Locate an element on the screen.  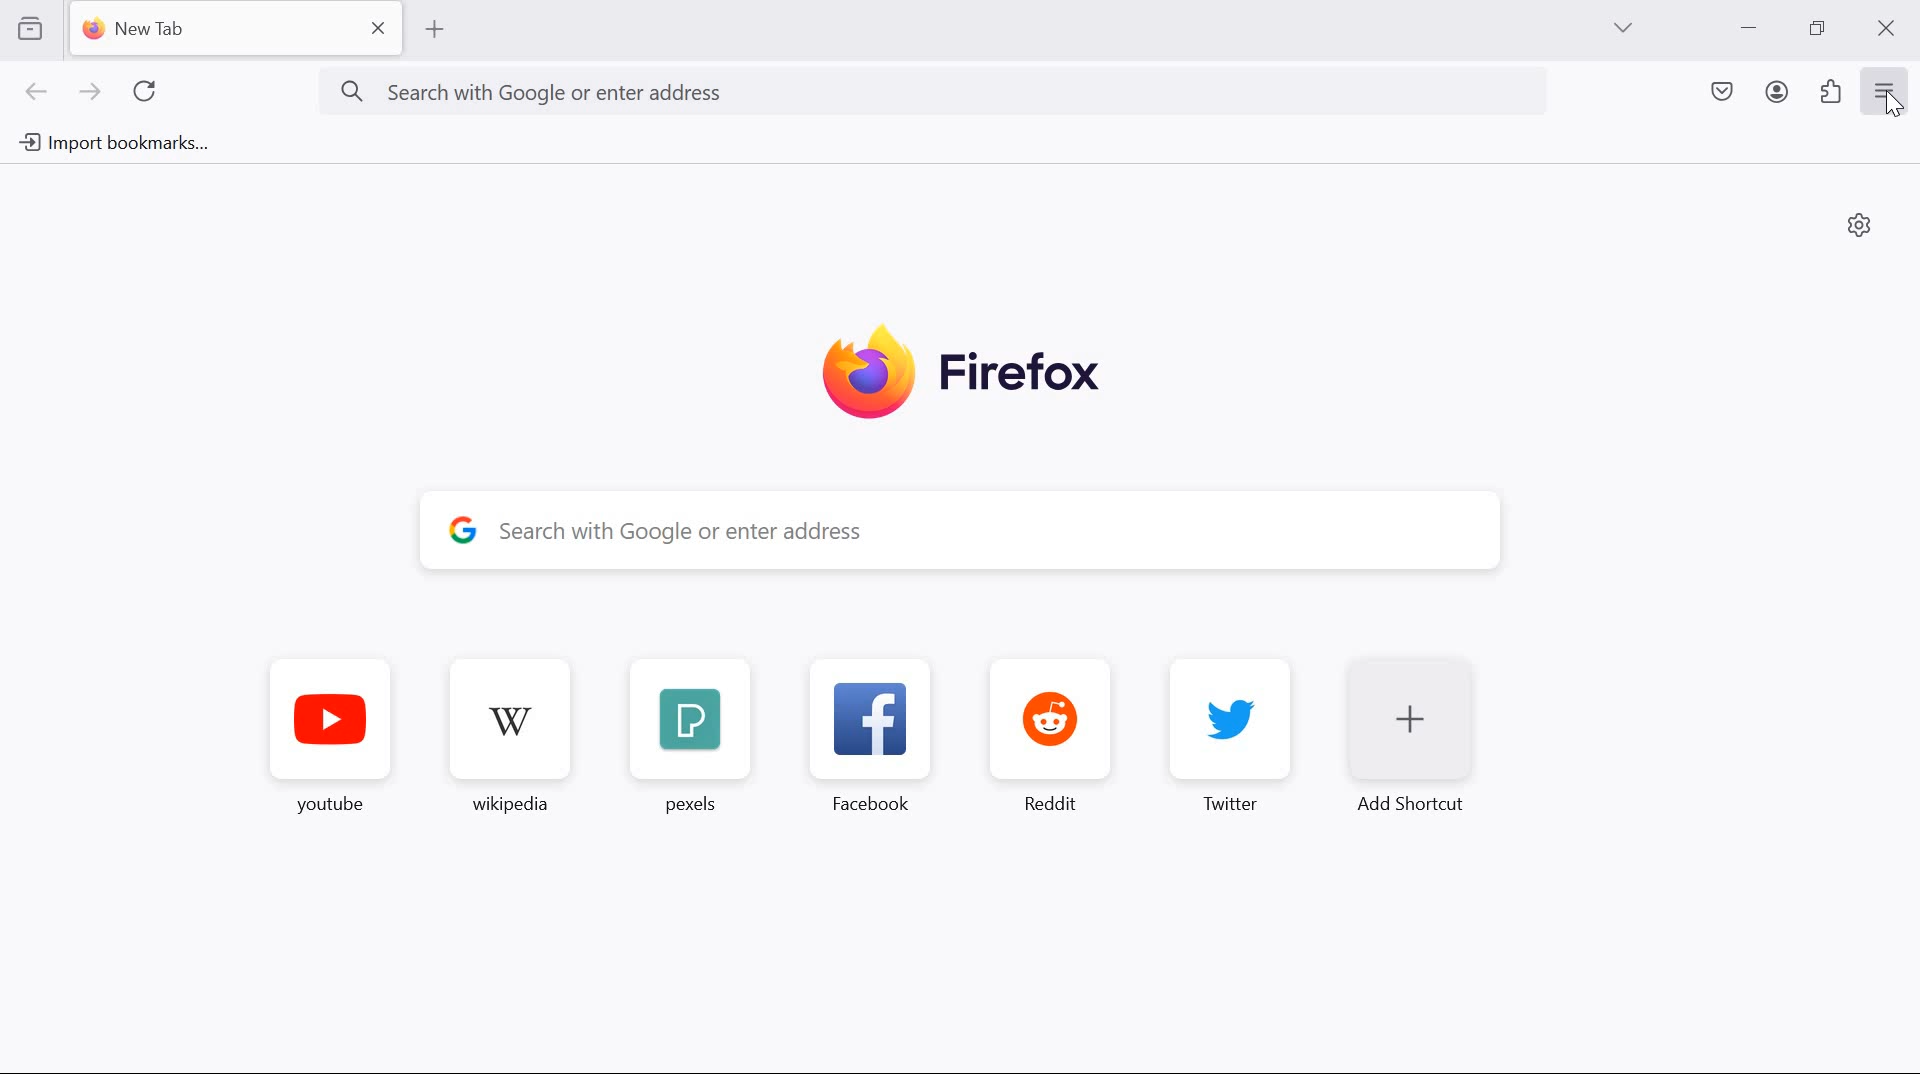
close is located at coordinates (1890, 27).